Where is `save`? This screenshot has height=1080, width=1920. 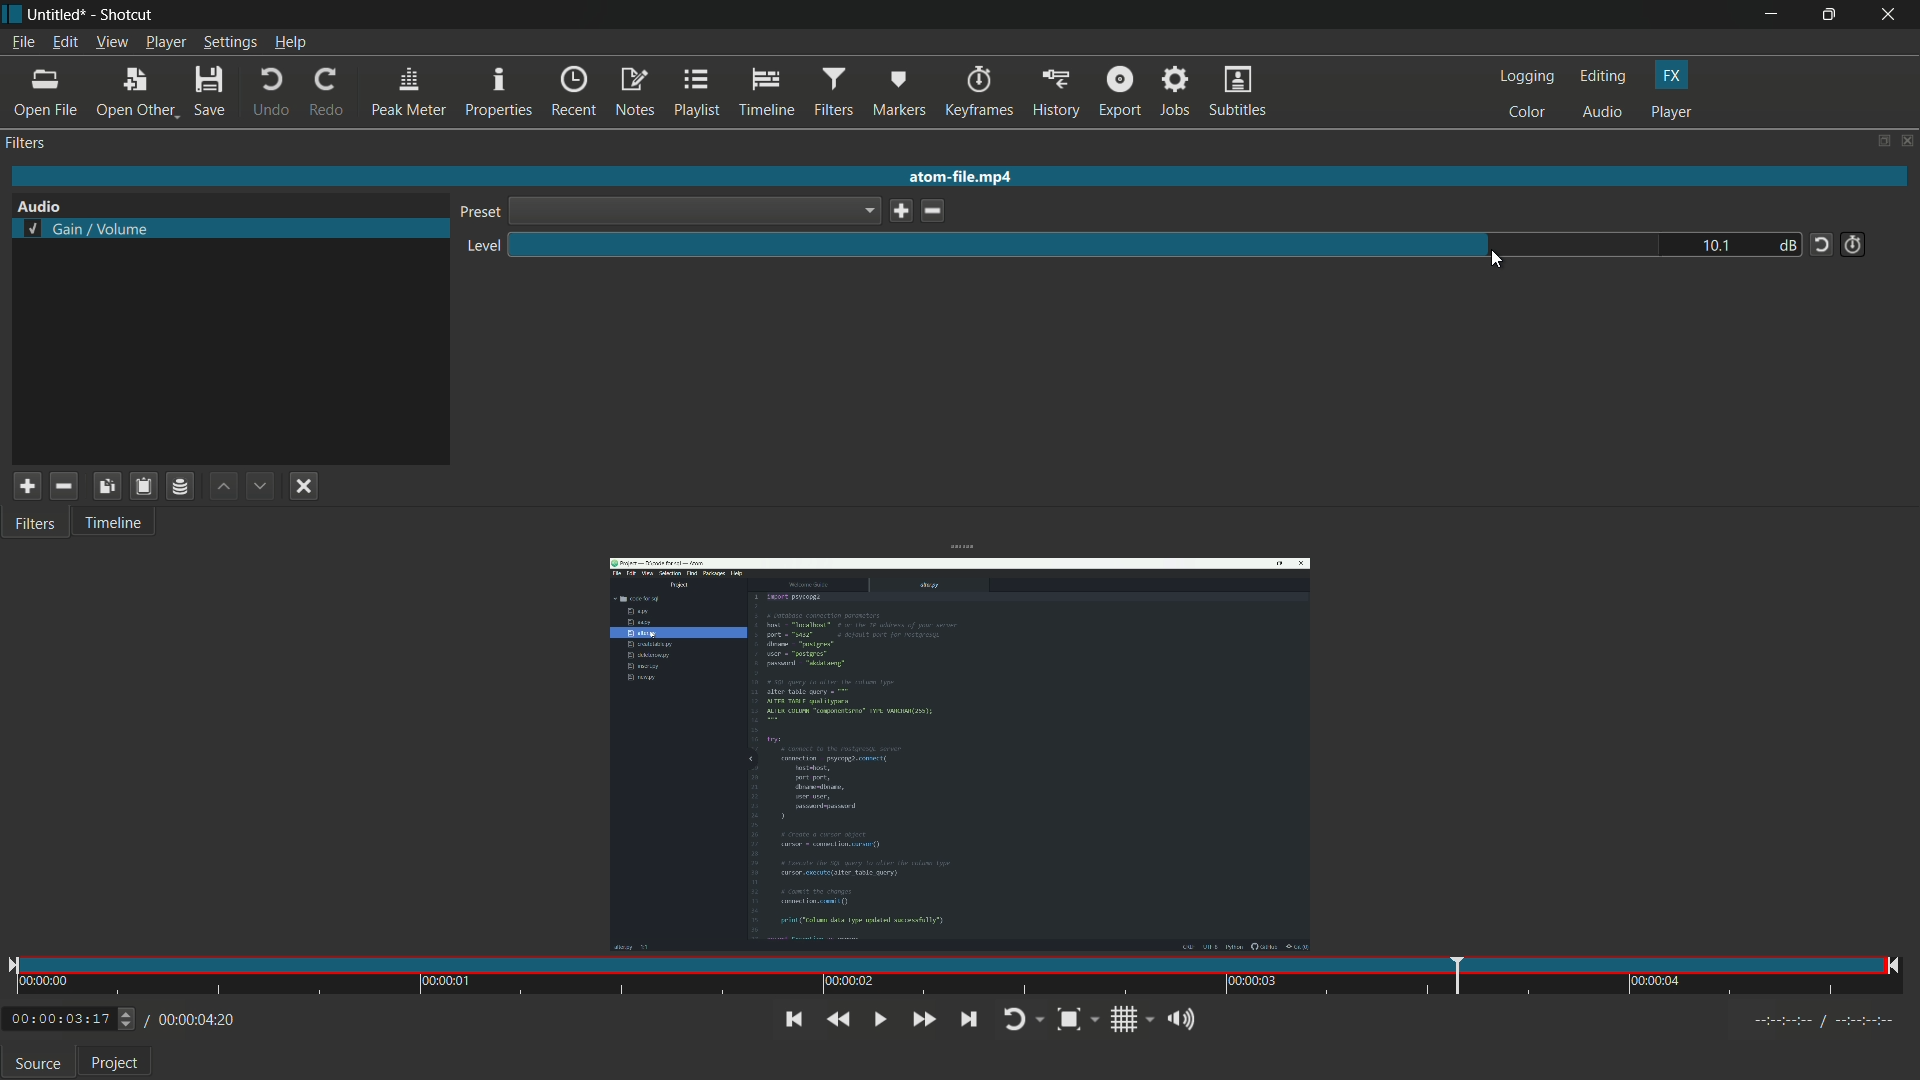
save is located at coordinates (898, 212).